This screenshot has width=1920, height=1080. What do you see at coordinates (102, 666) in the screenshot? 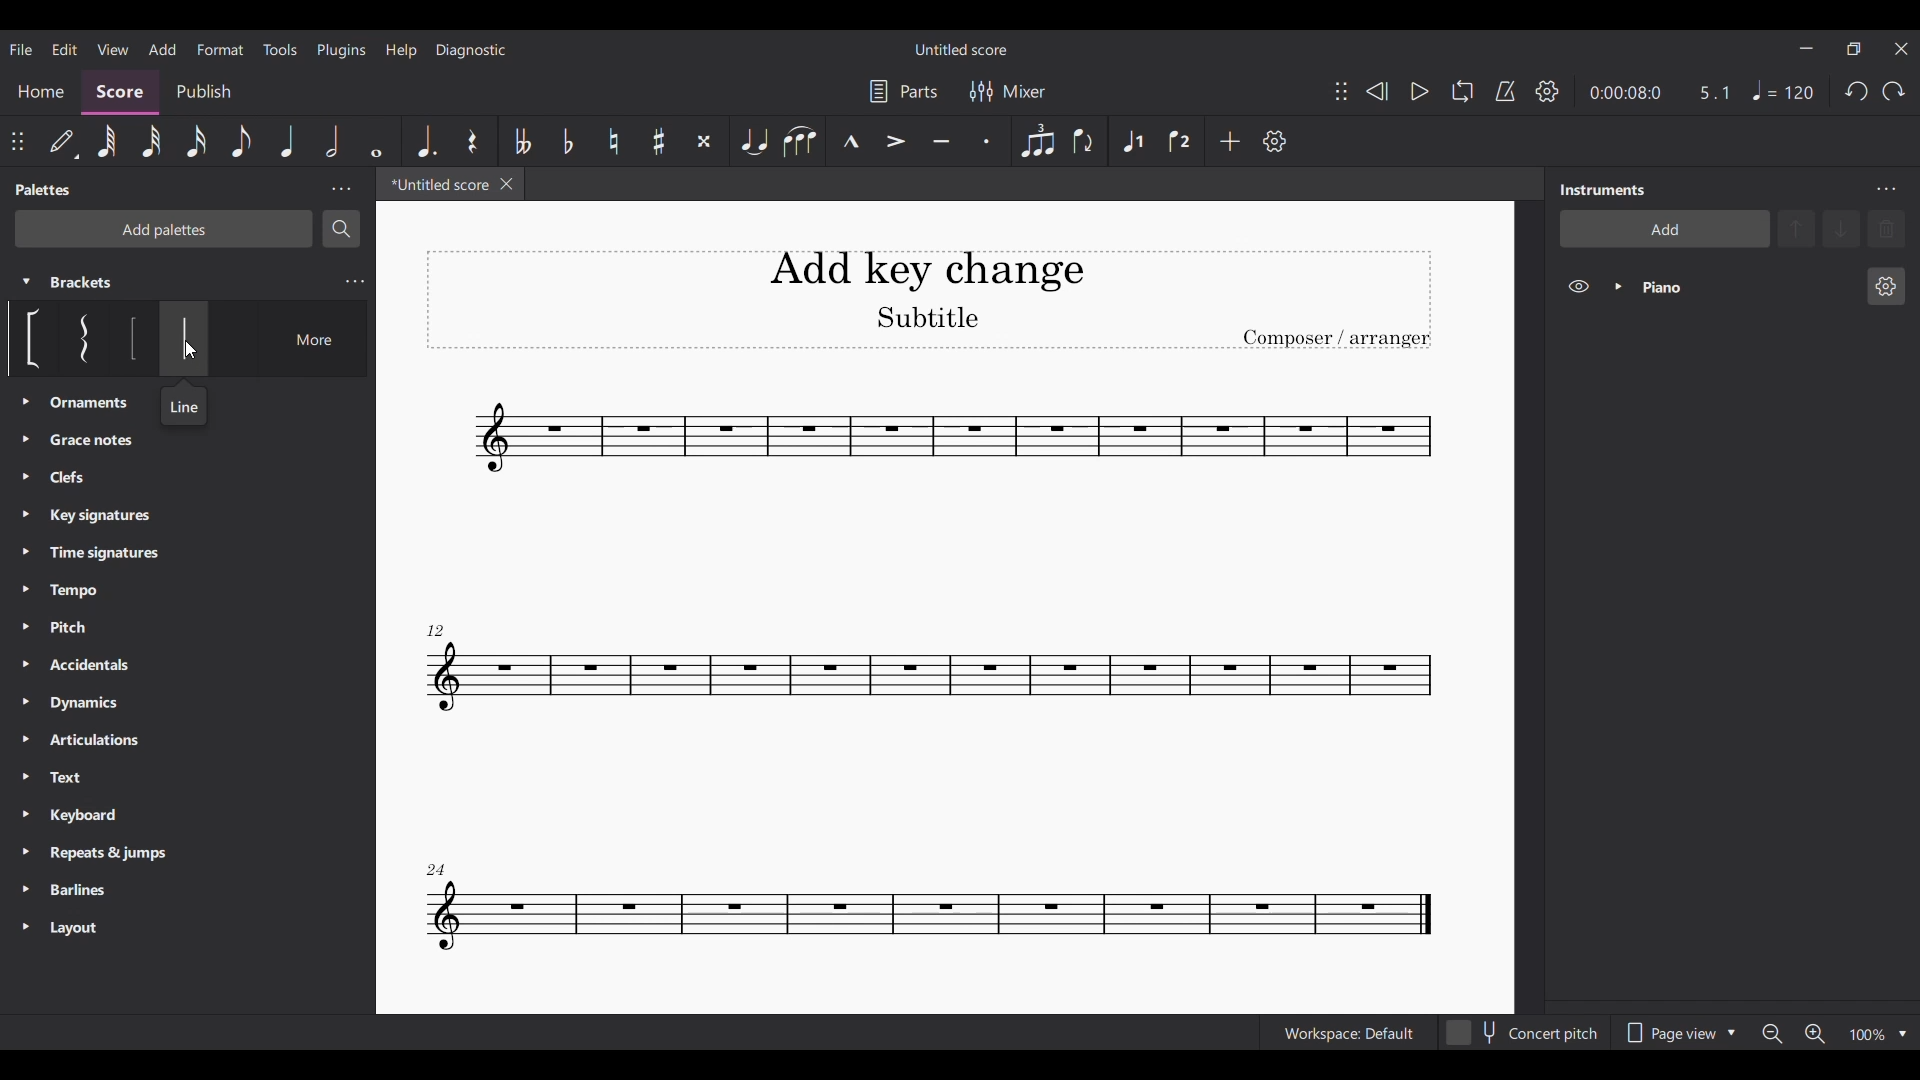
I see `Other palette options` at bounding box center [102, 666].